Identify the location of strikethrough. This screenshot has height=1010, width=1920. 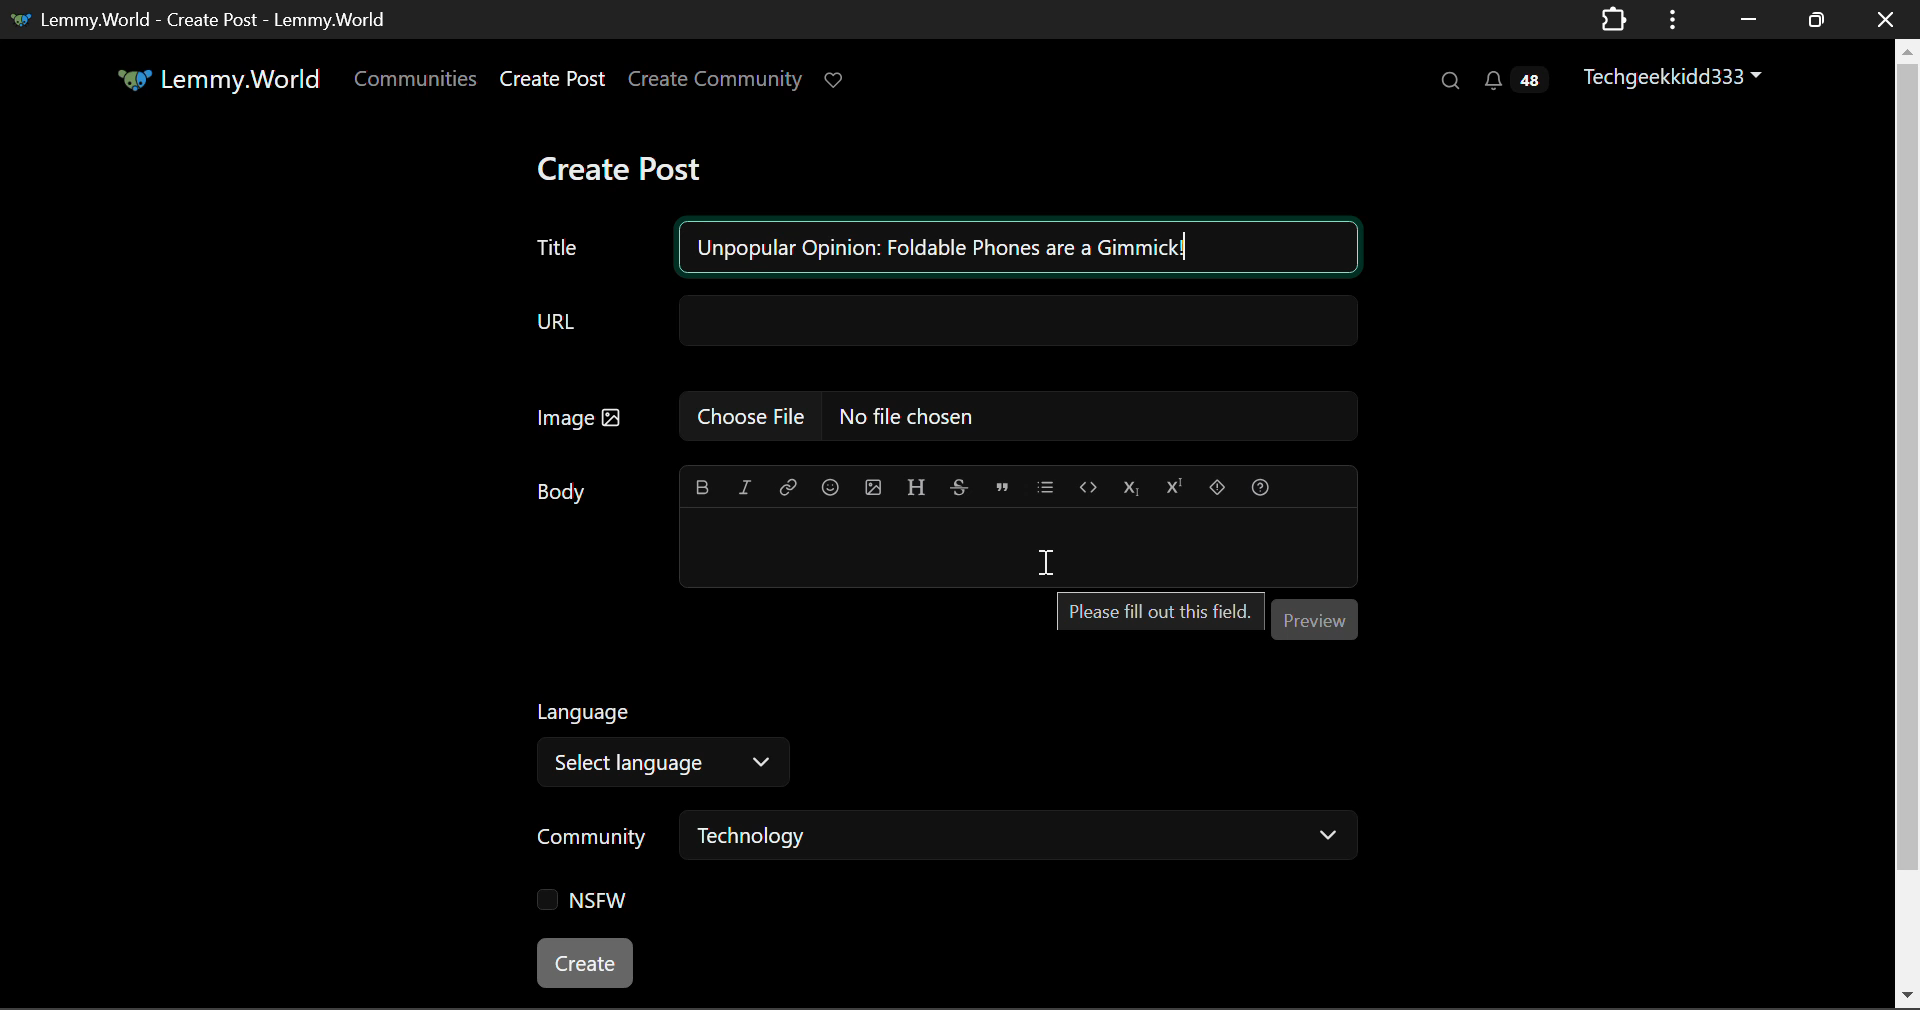
(960, 486).